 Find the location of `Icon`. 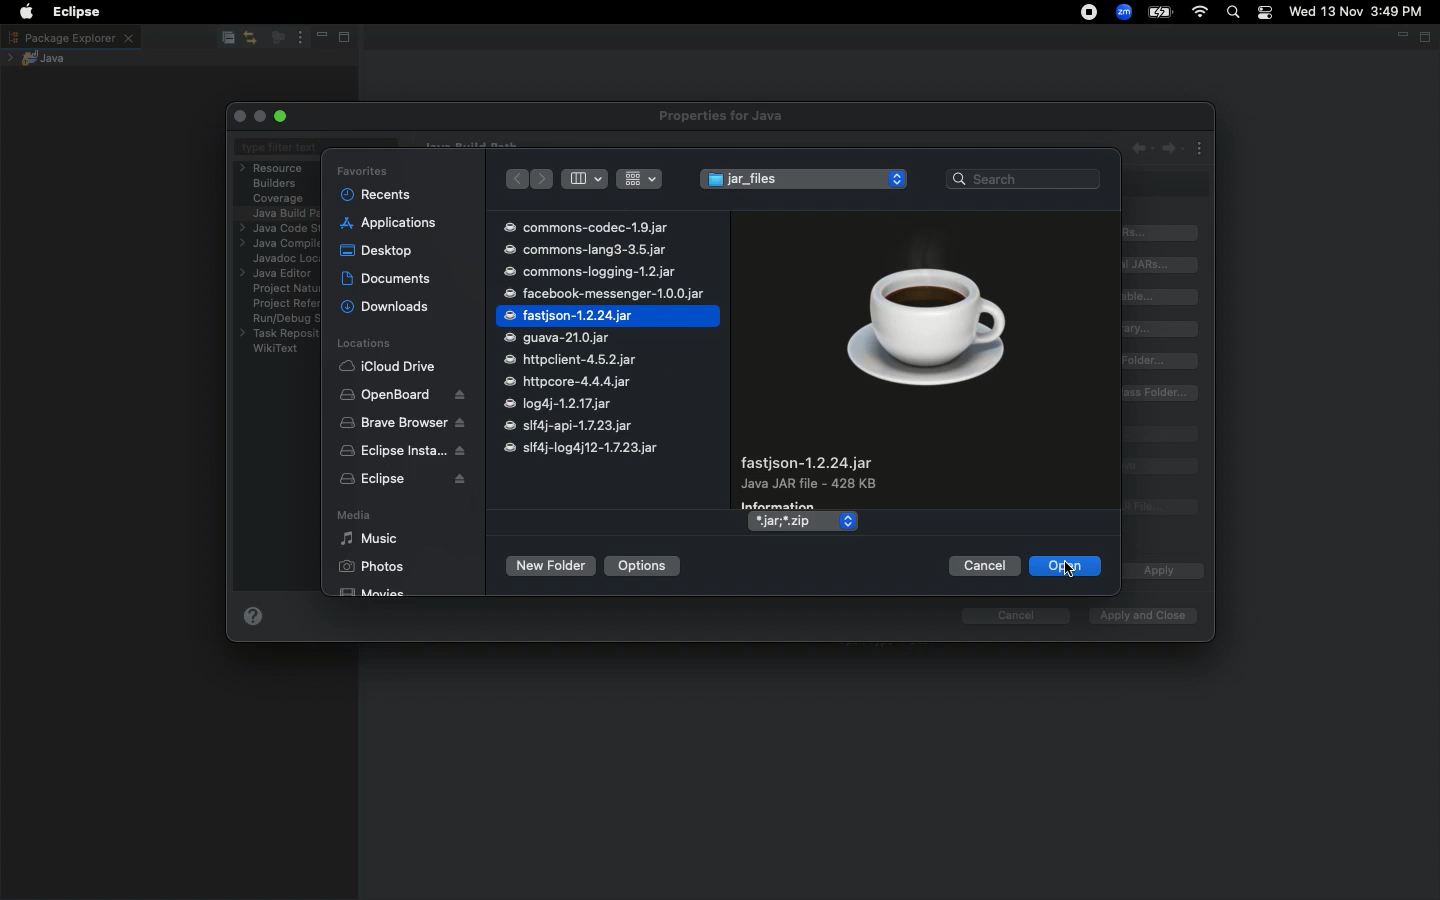

Icon is located at coordinates (926, 327).